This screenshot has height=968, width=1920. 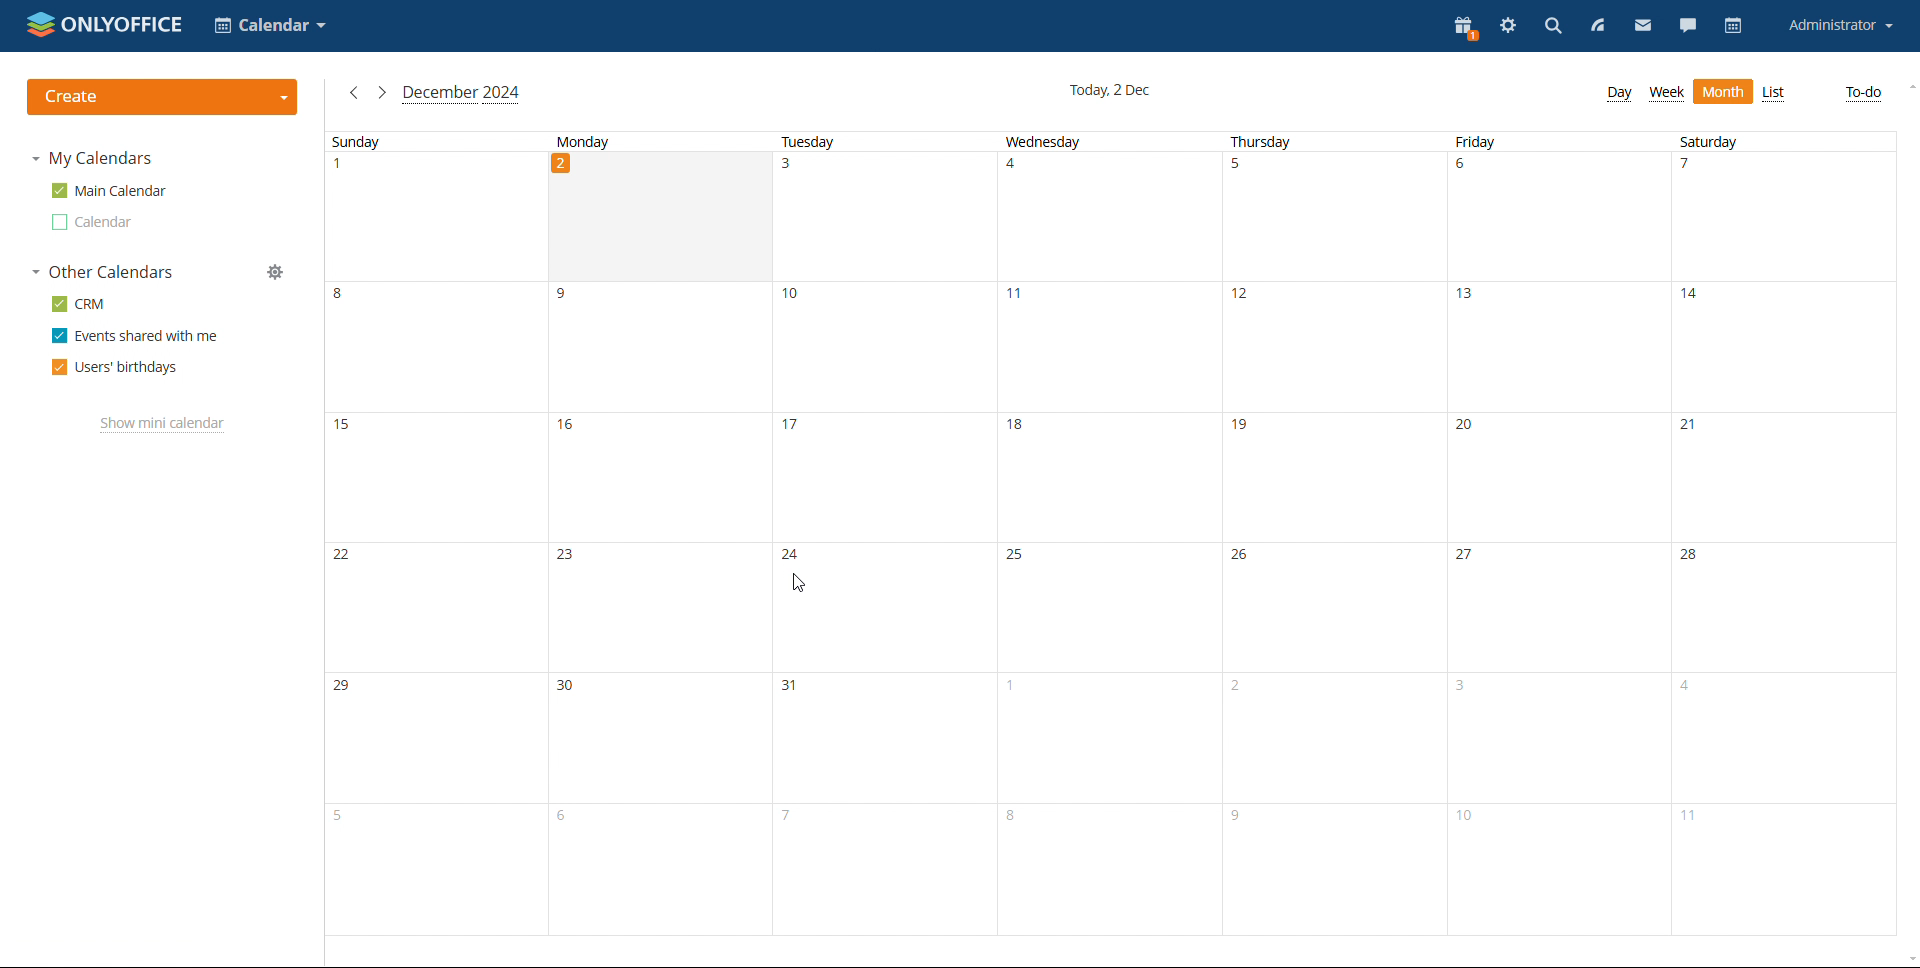 What do you see at coordinates (1696, 823) in the screenshot?
I see `11` at bounding box center [1696, 823].